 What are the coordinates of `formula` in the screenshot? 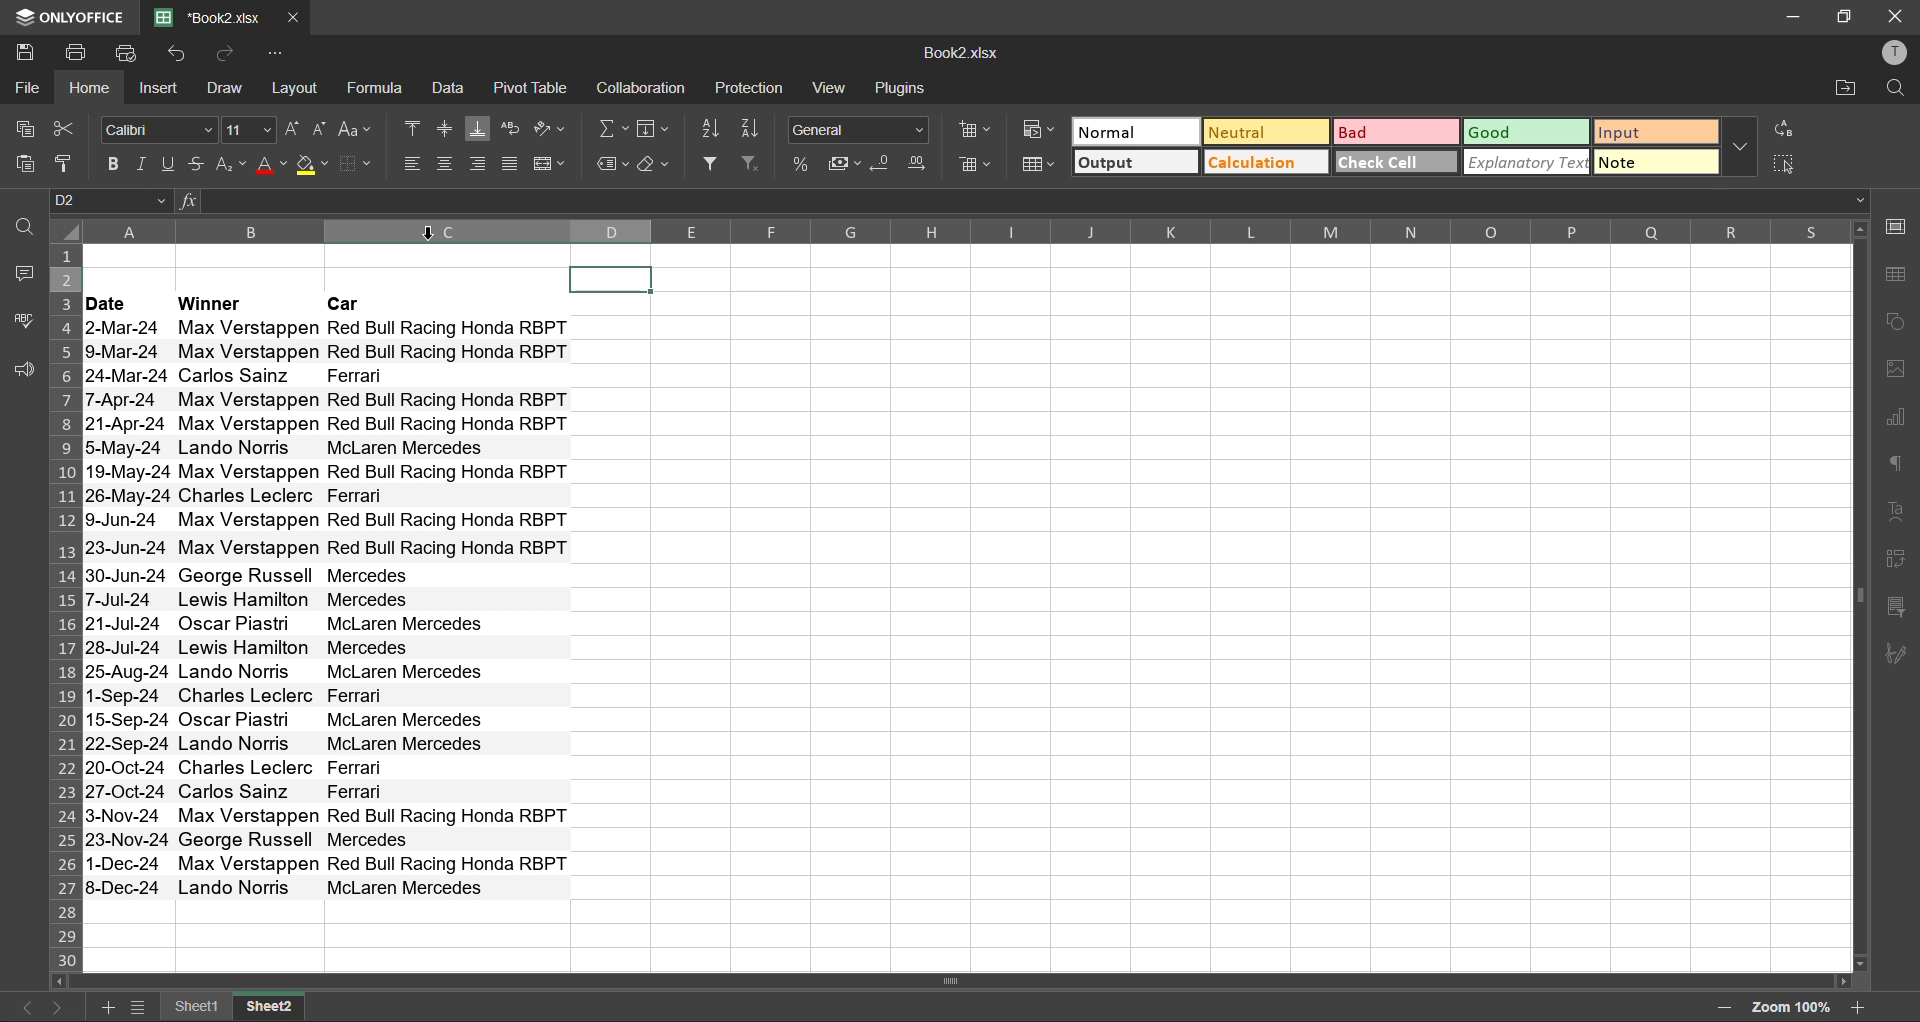 It's located at (383, 89).